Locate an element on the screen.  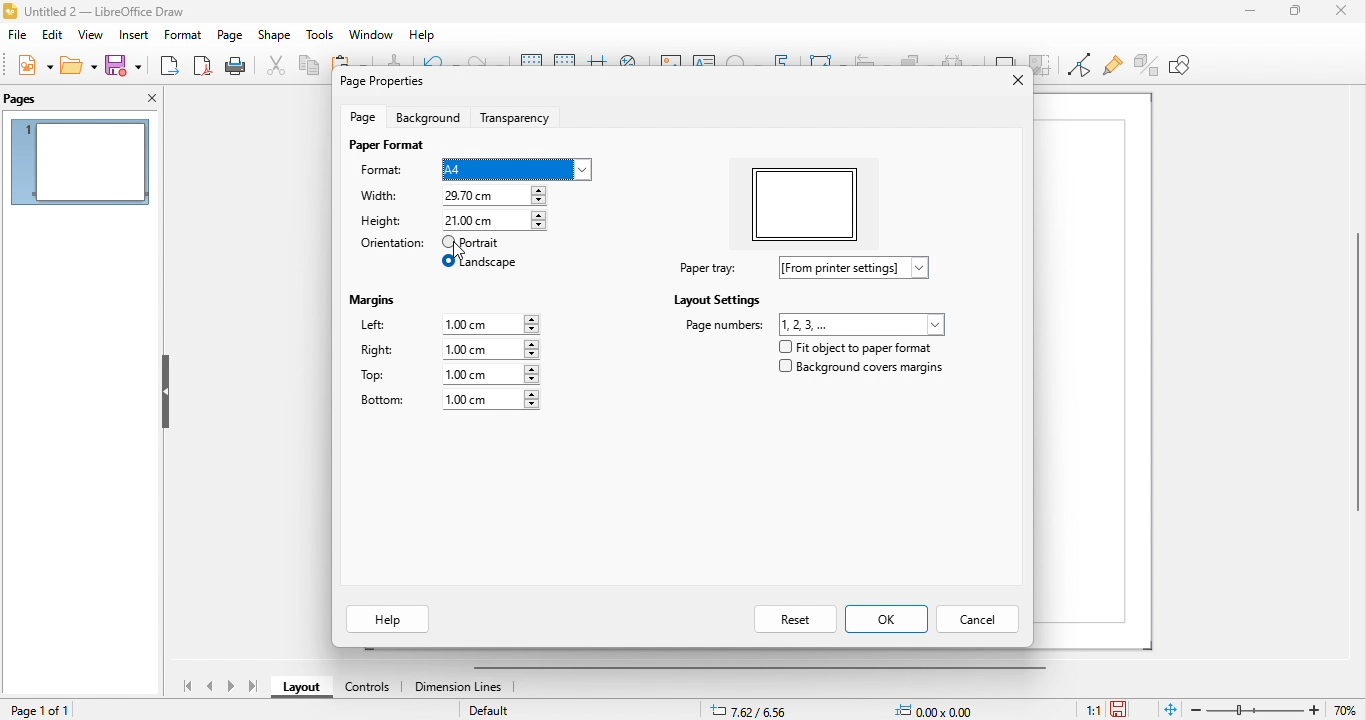
align objects is located at coordinates (872, 61).